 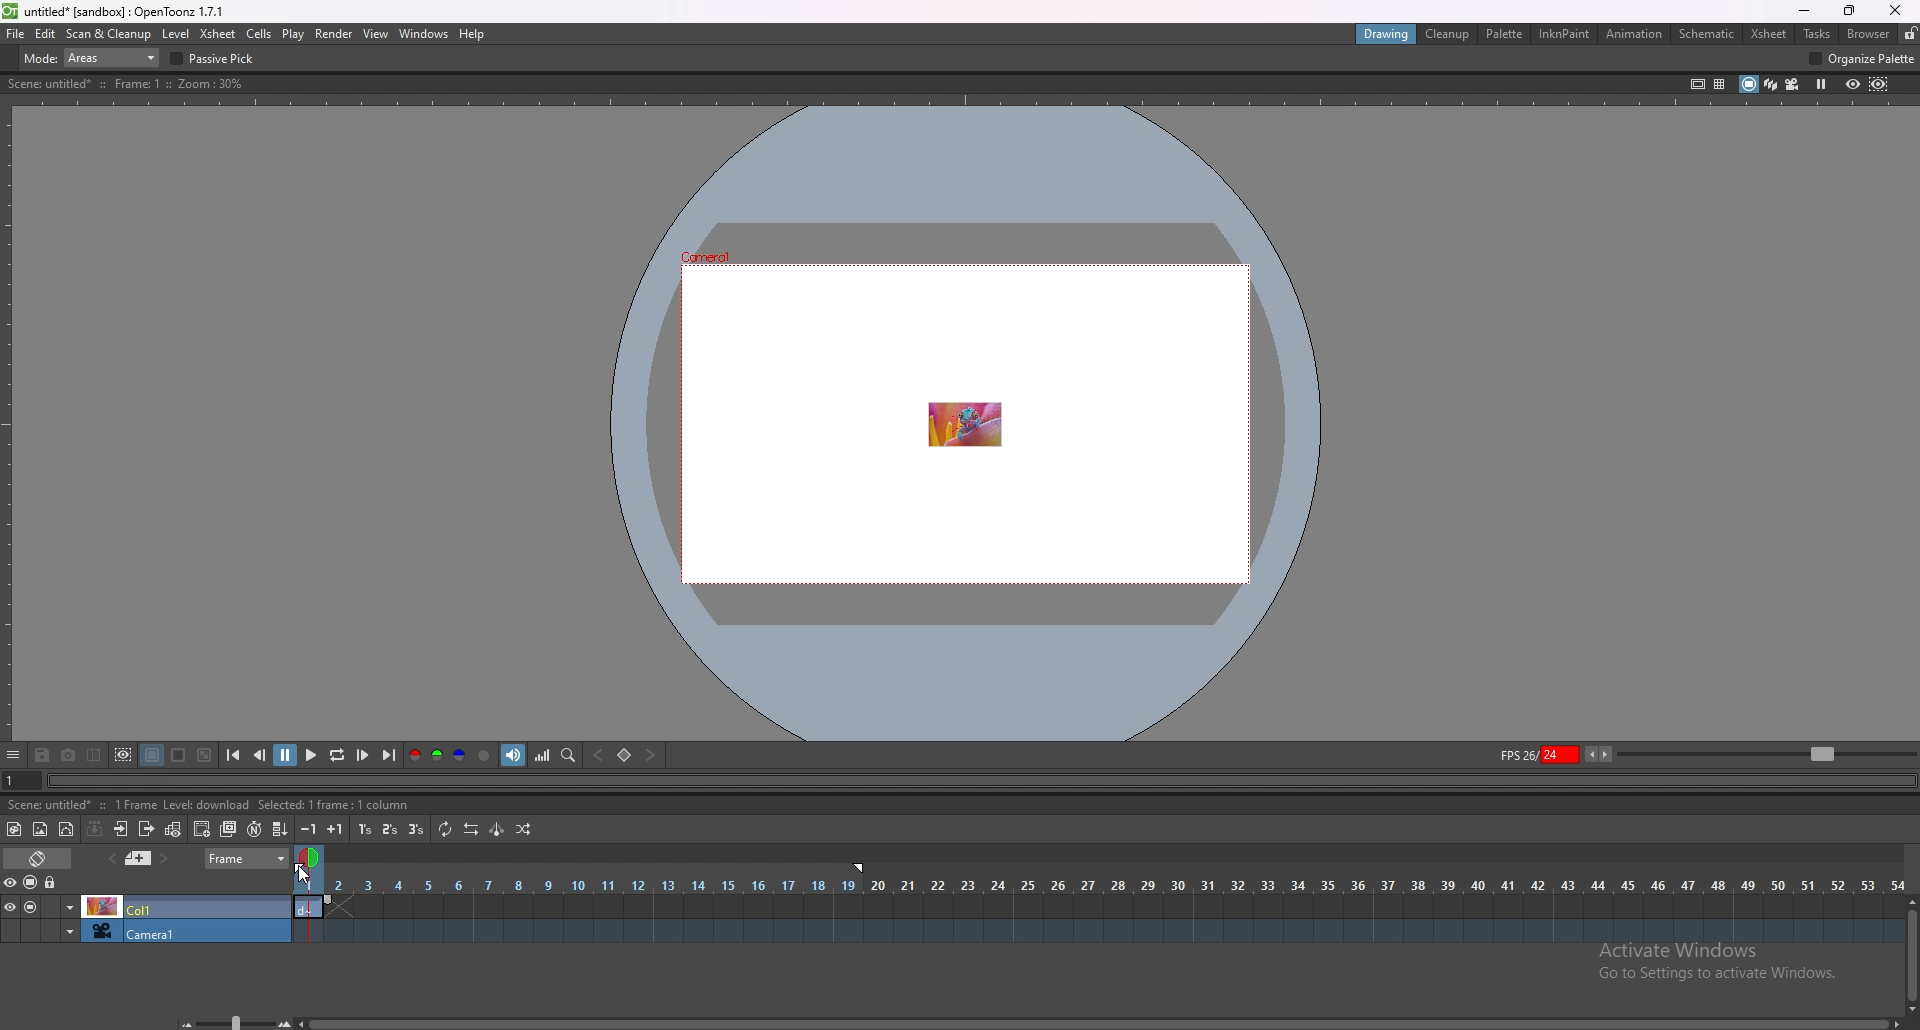 What do you see at coordinates (147, 829) in the screenshot?
I see `close subsheet` at bounding box center [147, 829].